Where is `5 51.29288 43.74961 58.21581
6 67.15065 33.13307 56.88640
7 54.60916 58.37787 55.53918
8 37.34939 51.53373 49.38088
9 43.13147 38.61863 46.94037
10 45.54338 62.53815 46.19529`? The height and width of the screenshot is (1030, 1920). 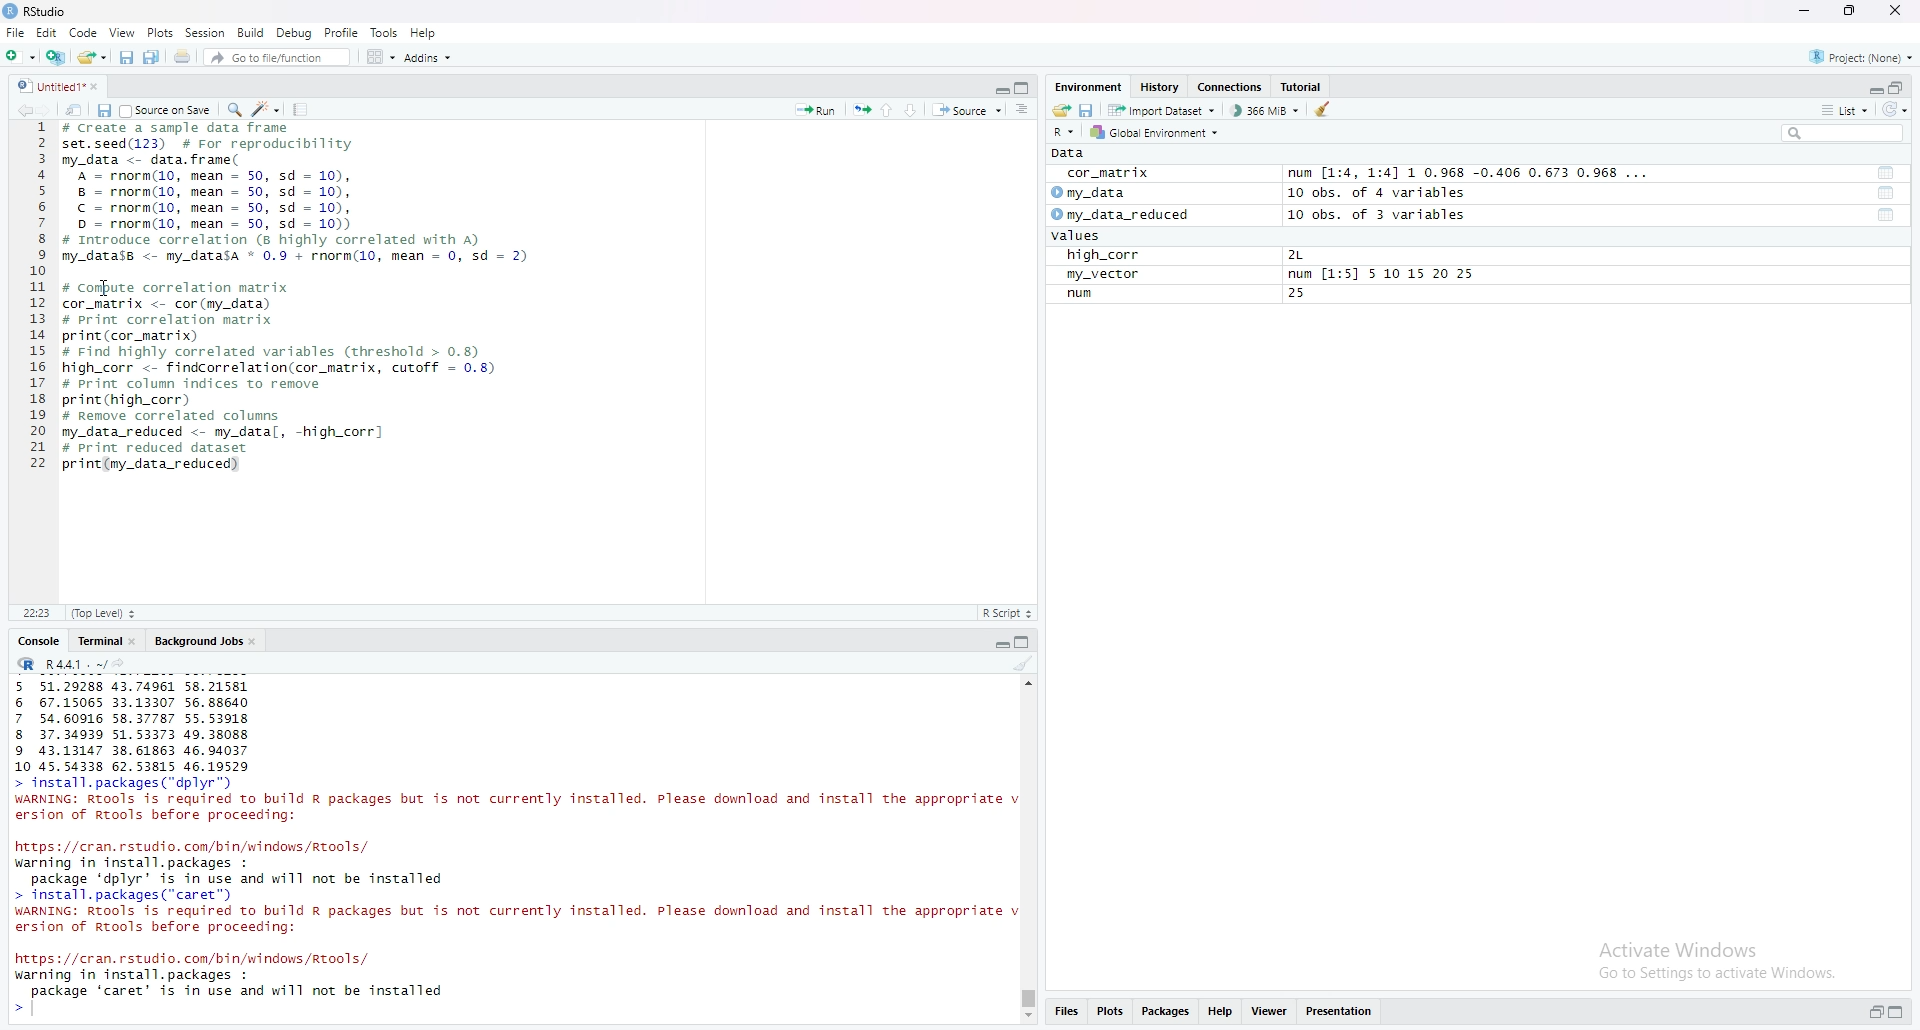 5 51.29288 43.74961 58.21581
6 67.15065 33.13307 56.88640
7 54.60916 58.37787 55.53918
8 37.34939 51.53373 49.38088
9 43.13147 38.61863 46.94037
10 45.54338 62.53815 46.19529 is located at coordinates (129, 726).